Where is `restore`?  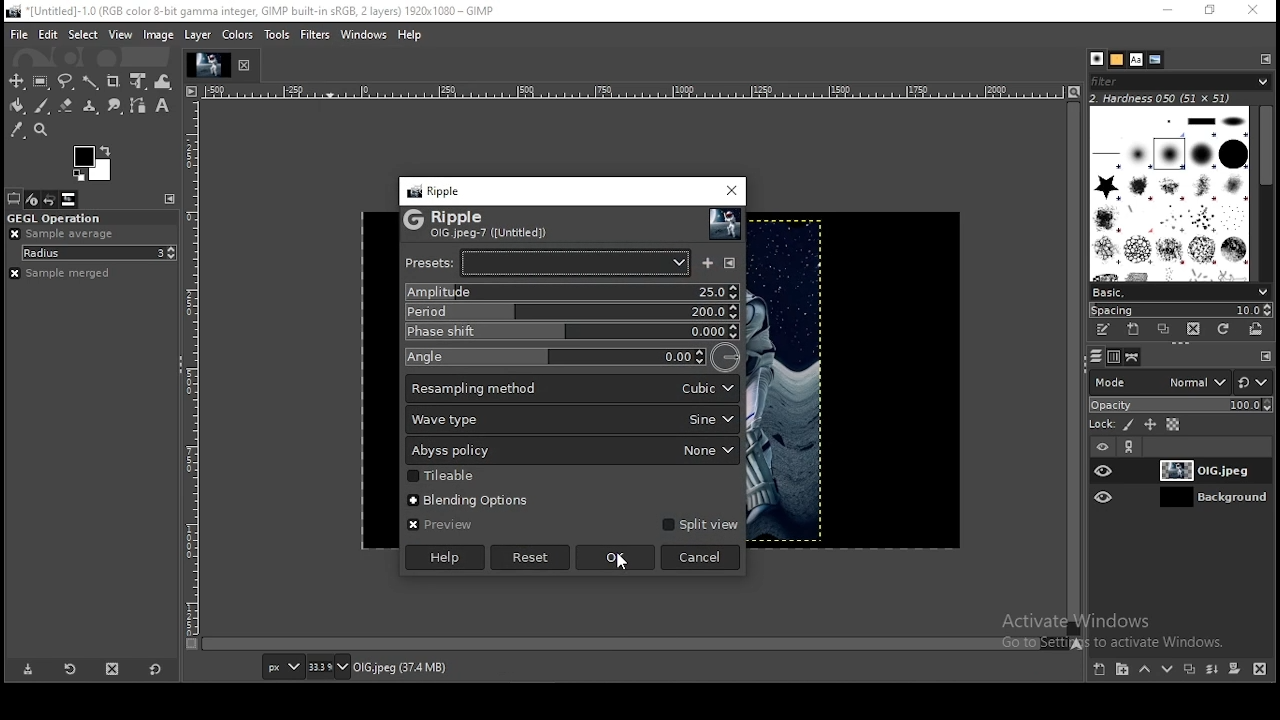
restore is located at coordinates (1215, 11).